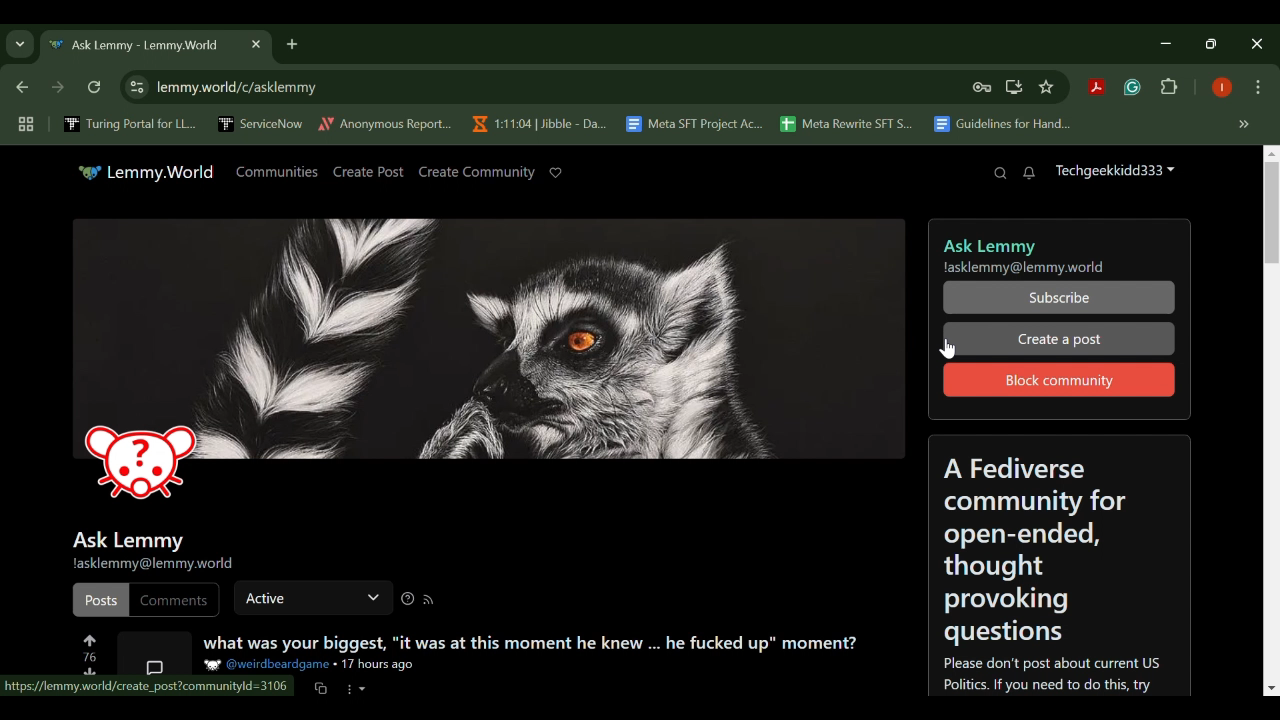 The image size is (1280, 720). I want to click on Options, so click(1258, 89).